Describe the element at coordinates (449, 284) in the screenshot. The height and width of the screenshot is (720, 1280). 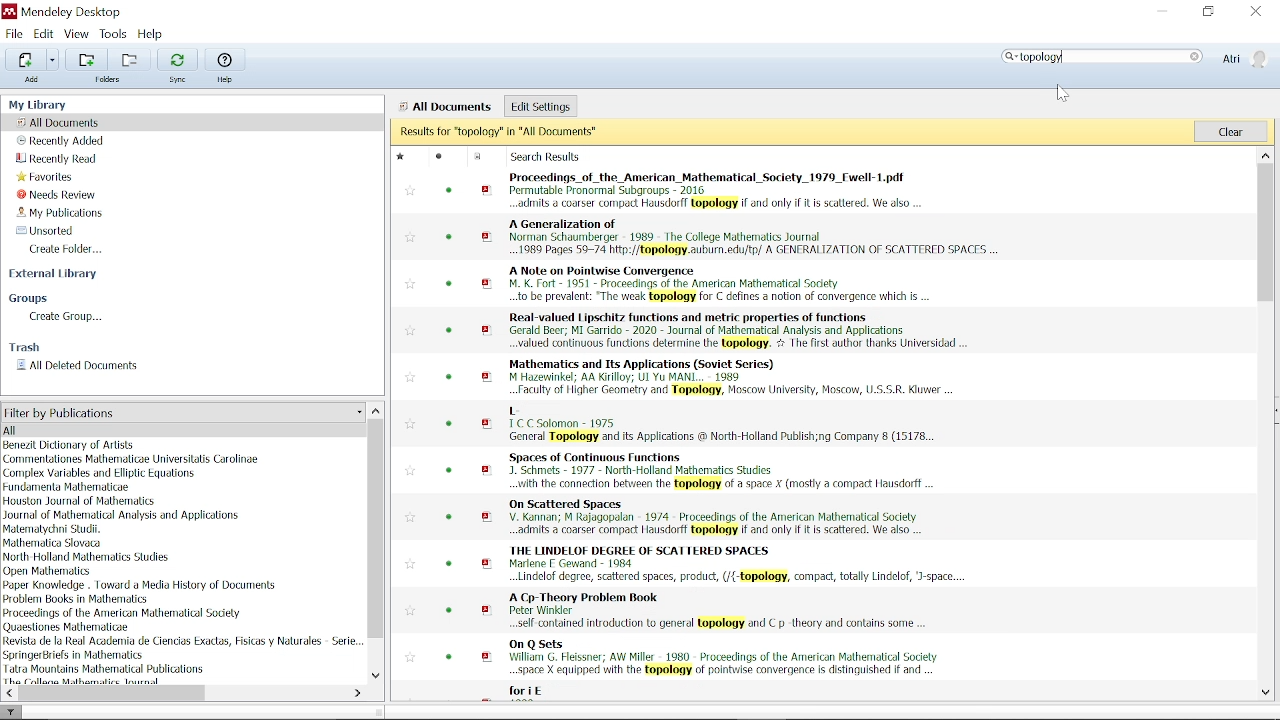
I see `read` at that location.